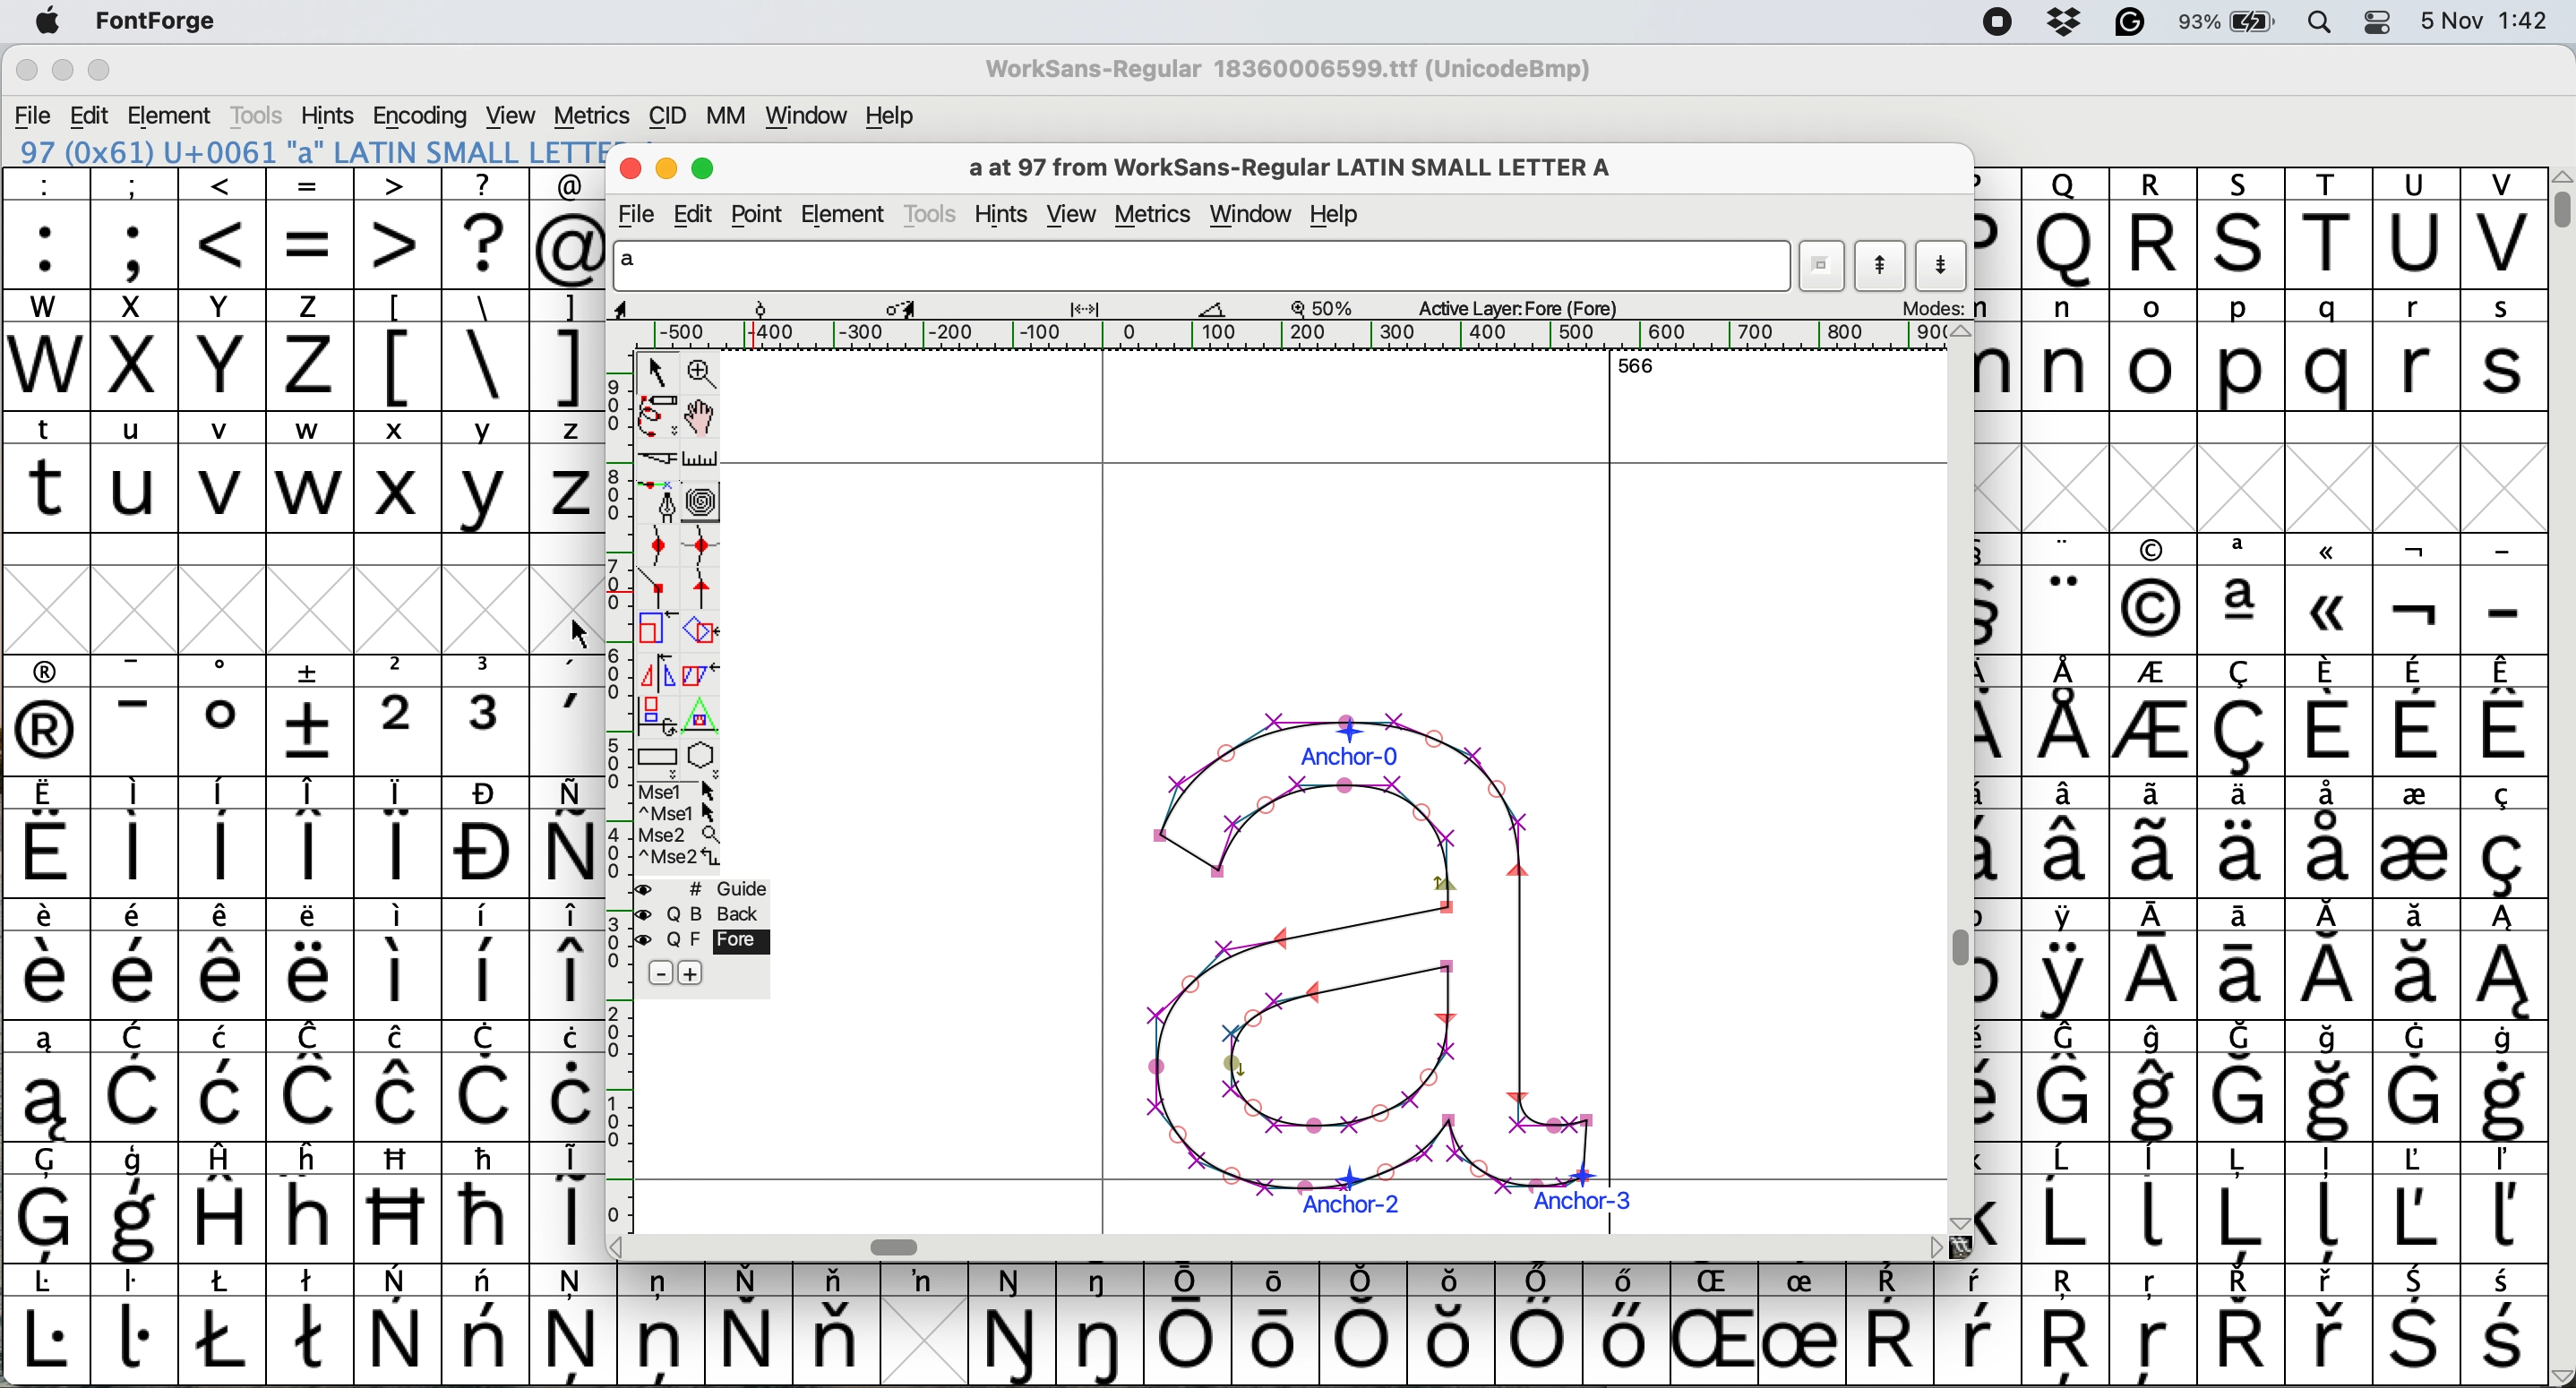 The height and width of the screenshot is (1388, 2576). Describe the element at coordinates (2240, 1325) in the screenshot. I see `symbol` at that location.